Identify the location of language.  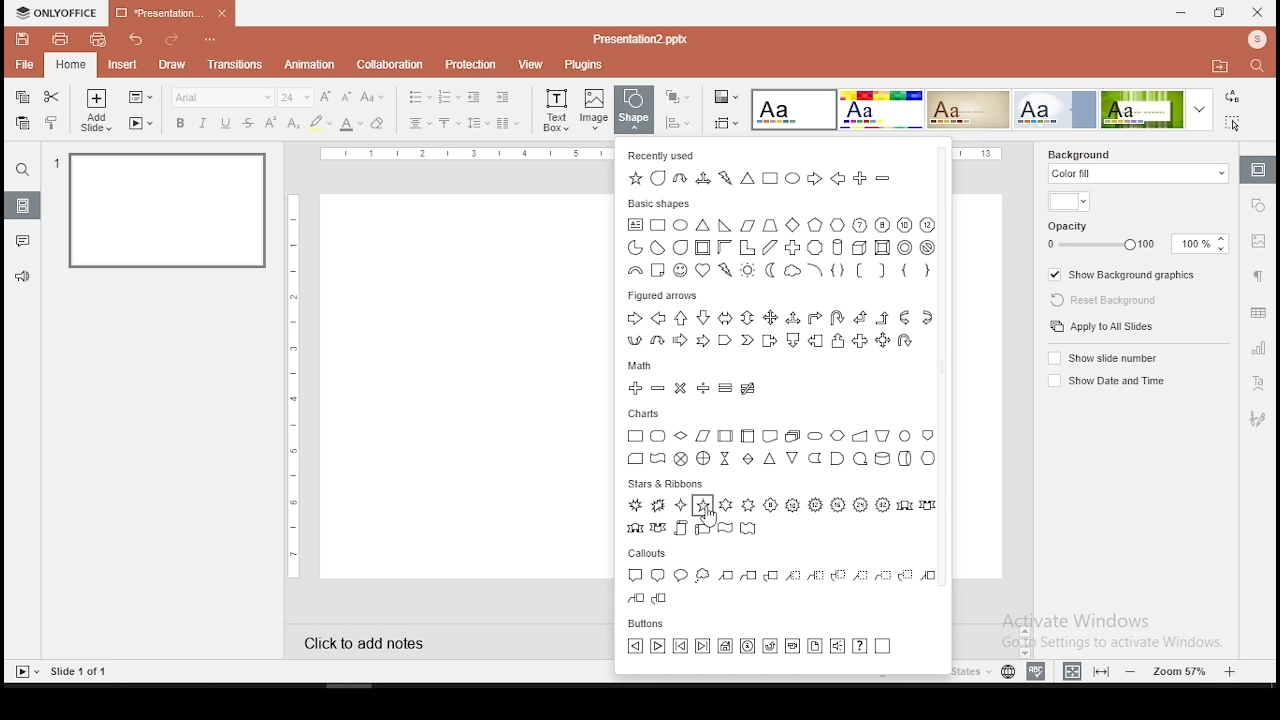
(1008, 674).